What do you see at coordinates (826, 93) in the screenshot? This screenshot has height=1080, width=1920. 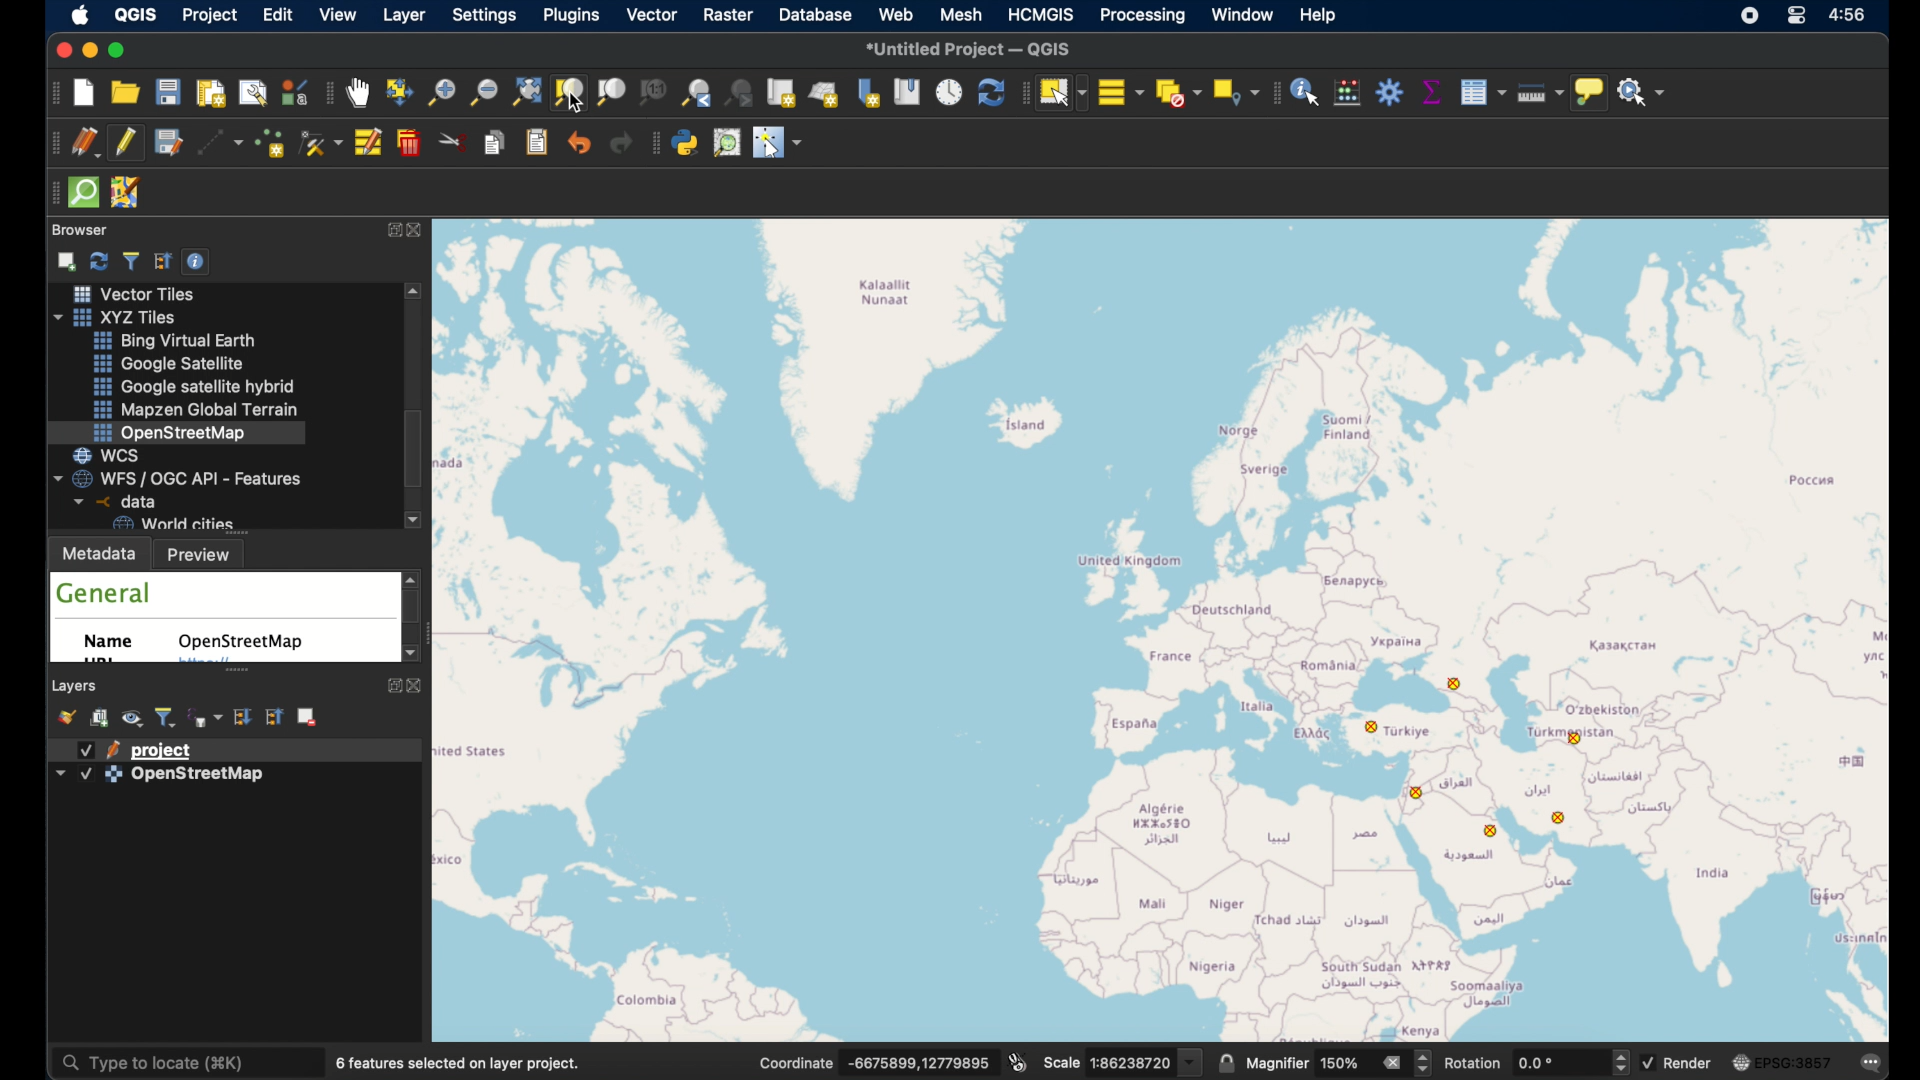 I see `new 3d map view` at bounding box center [826, 93].